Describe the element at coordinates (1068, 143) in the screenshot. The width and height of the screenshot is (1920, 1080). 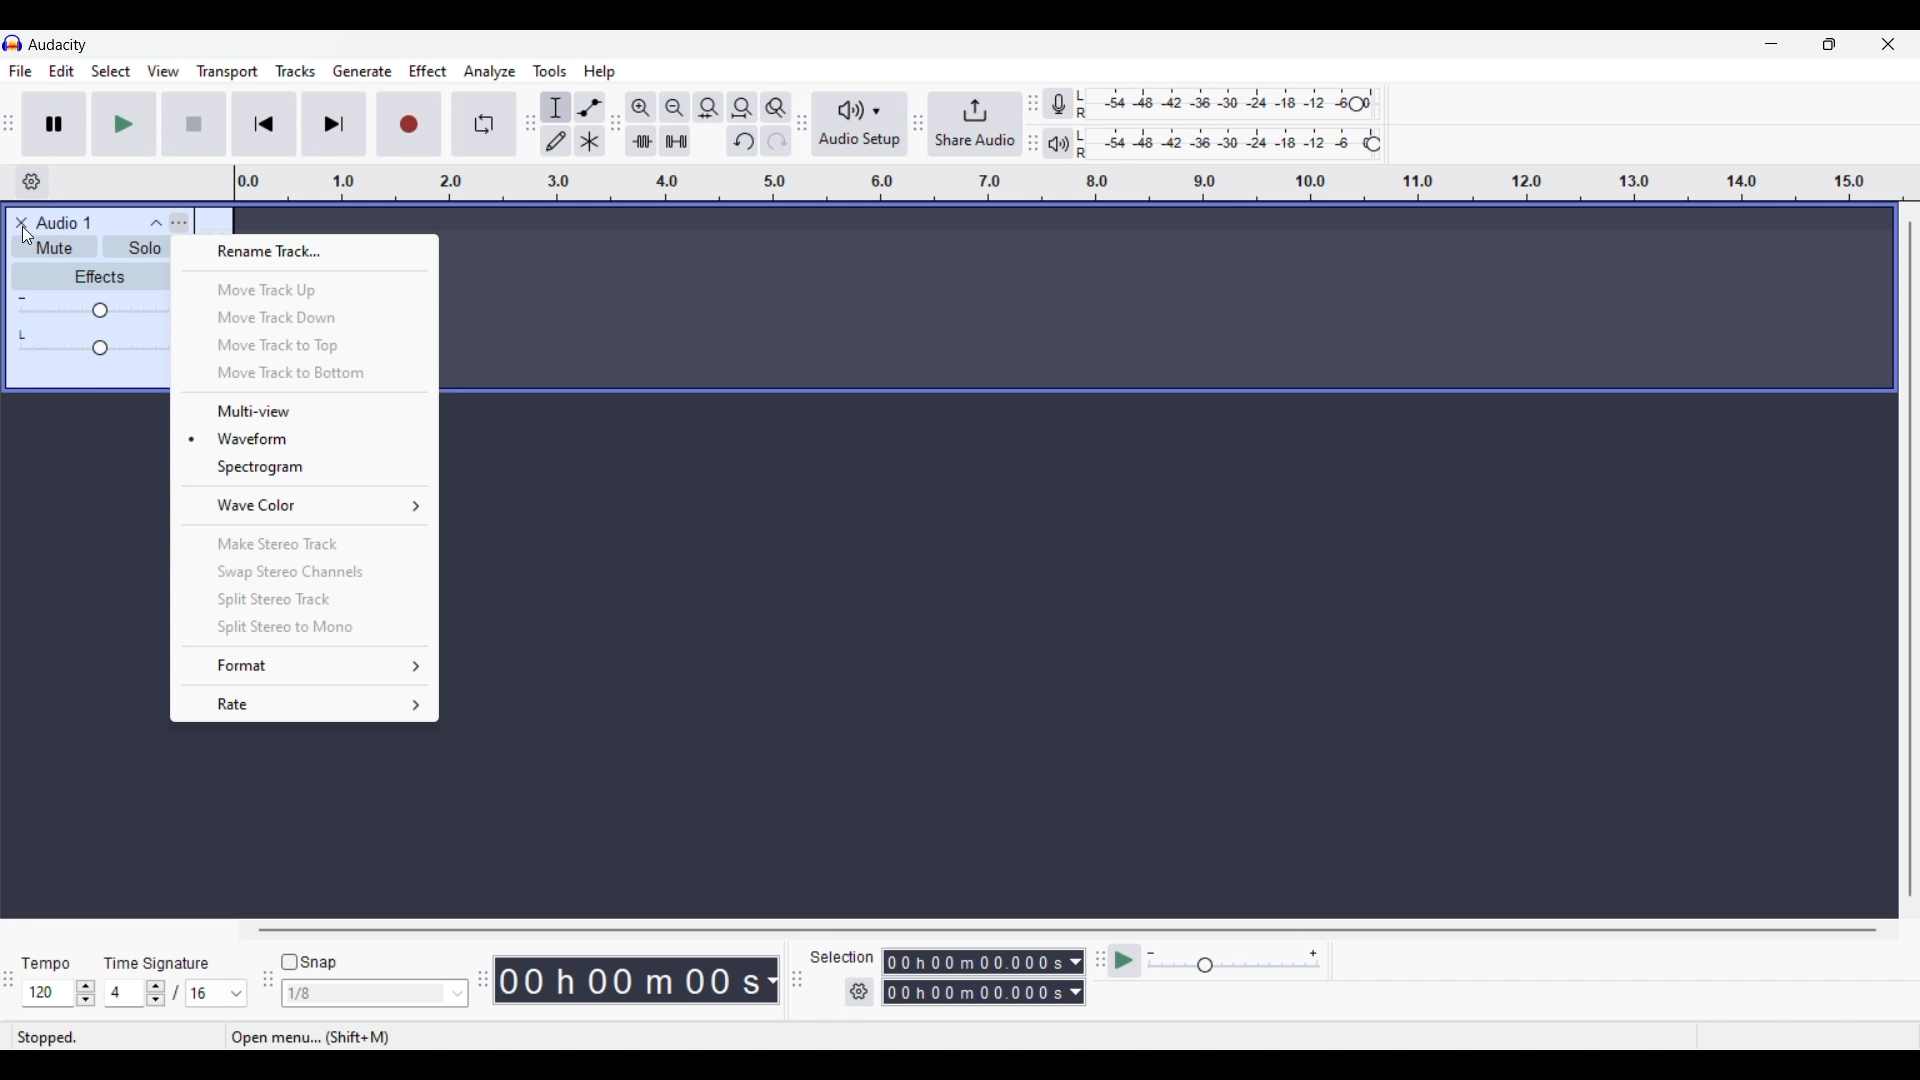
I see `Playback meter` at that location.